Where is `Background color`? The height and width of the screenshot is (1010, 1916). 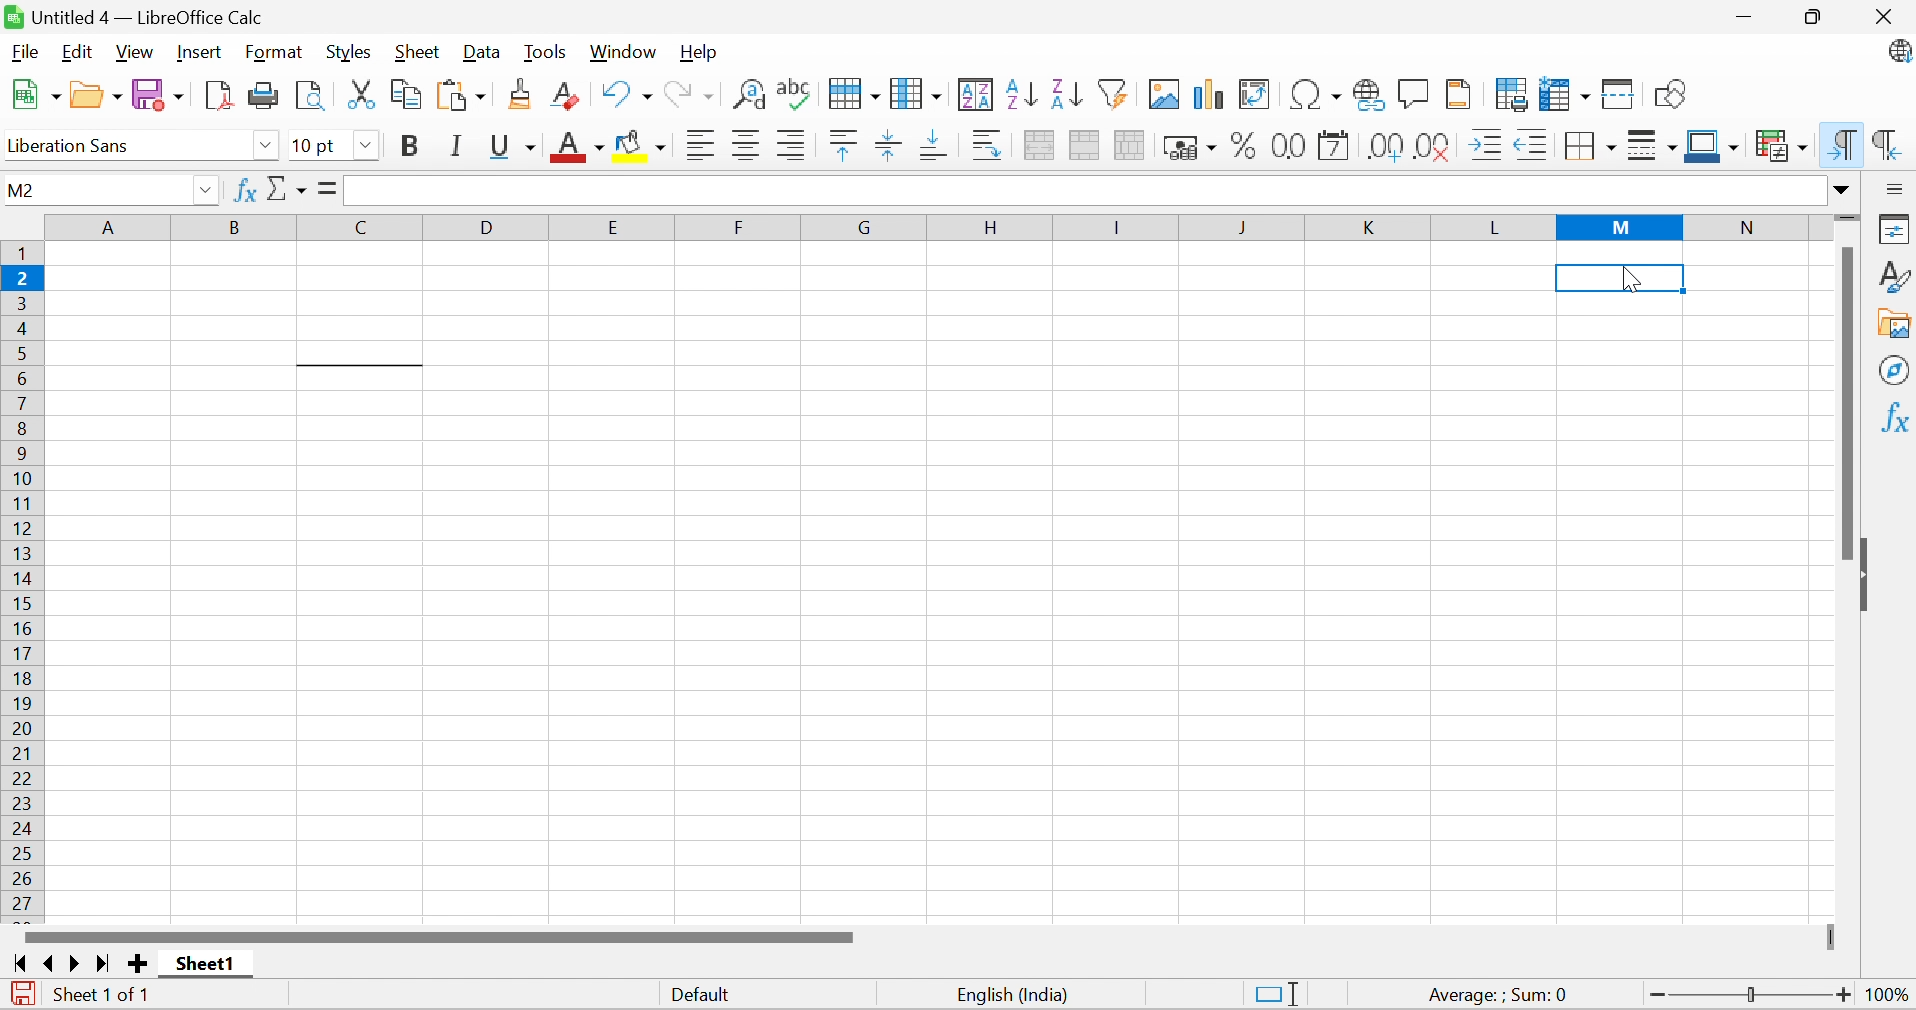 Background color is located at coordinates (642, 147).